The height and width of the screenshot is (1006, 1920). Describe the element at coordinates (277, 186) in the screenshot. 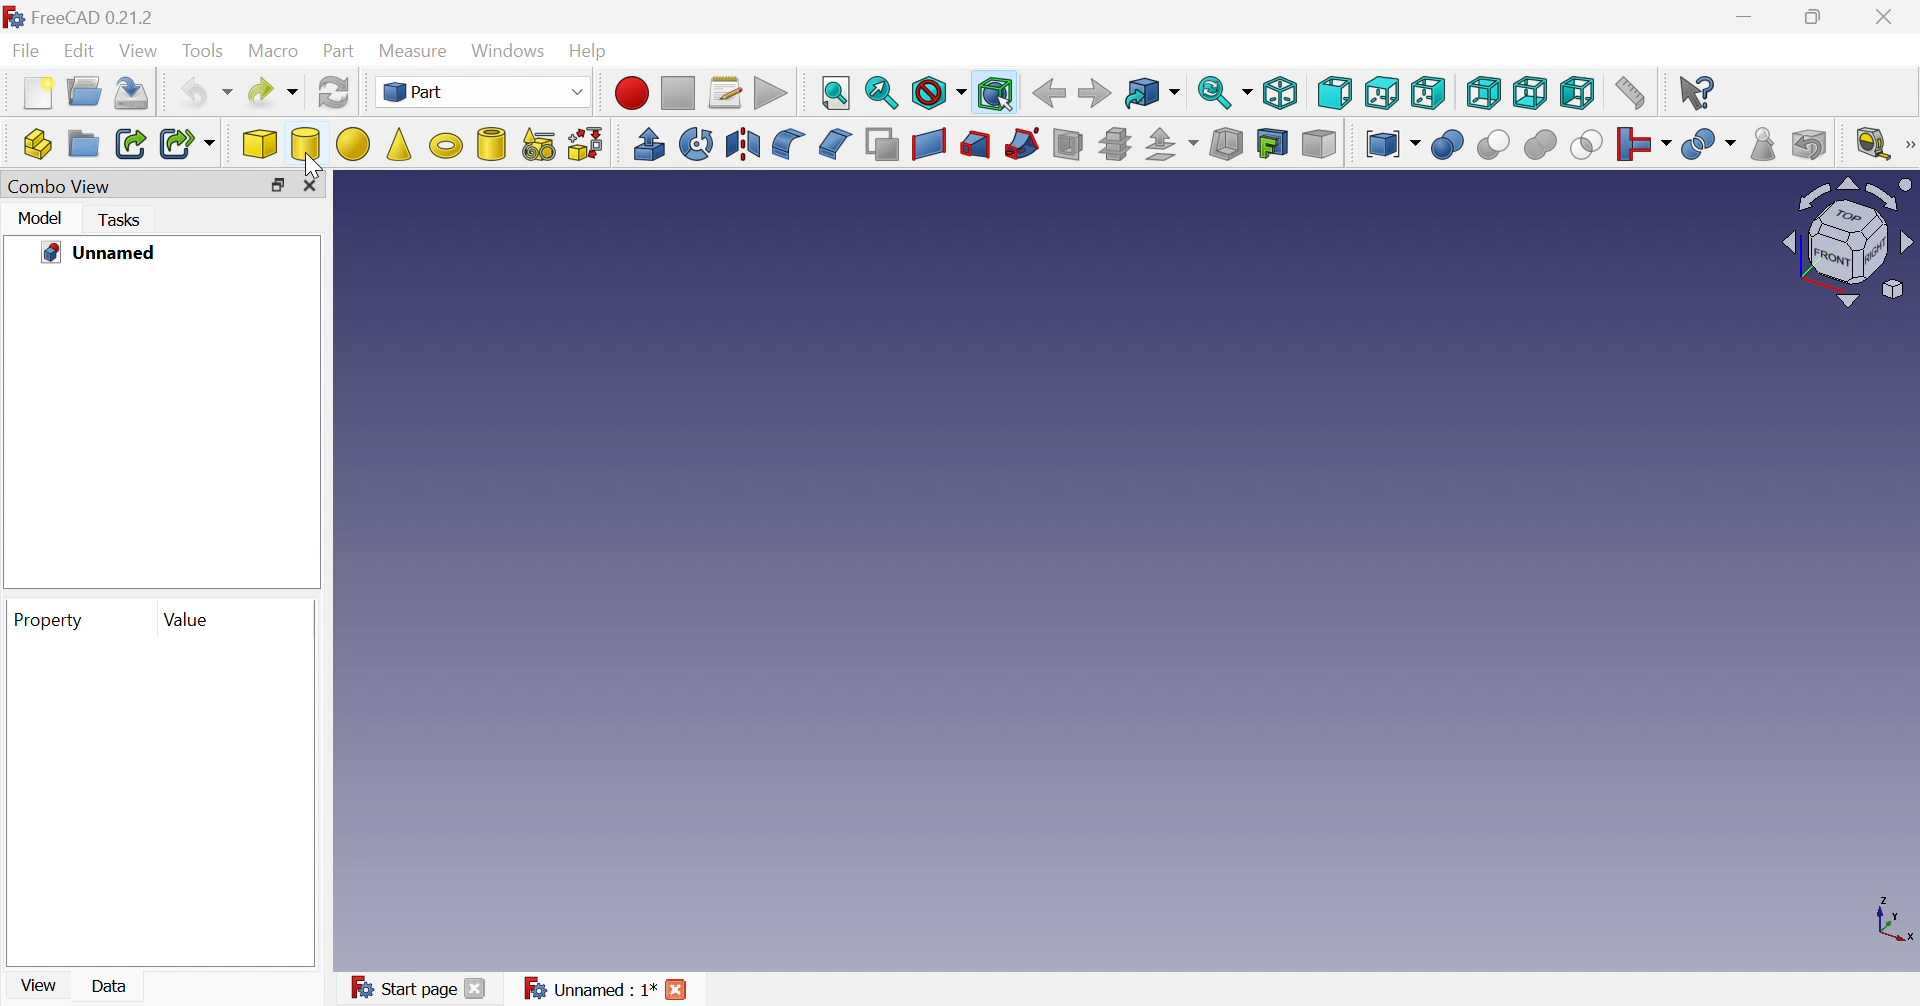

I see `Restore down` at that location.